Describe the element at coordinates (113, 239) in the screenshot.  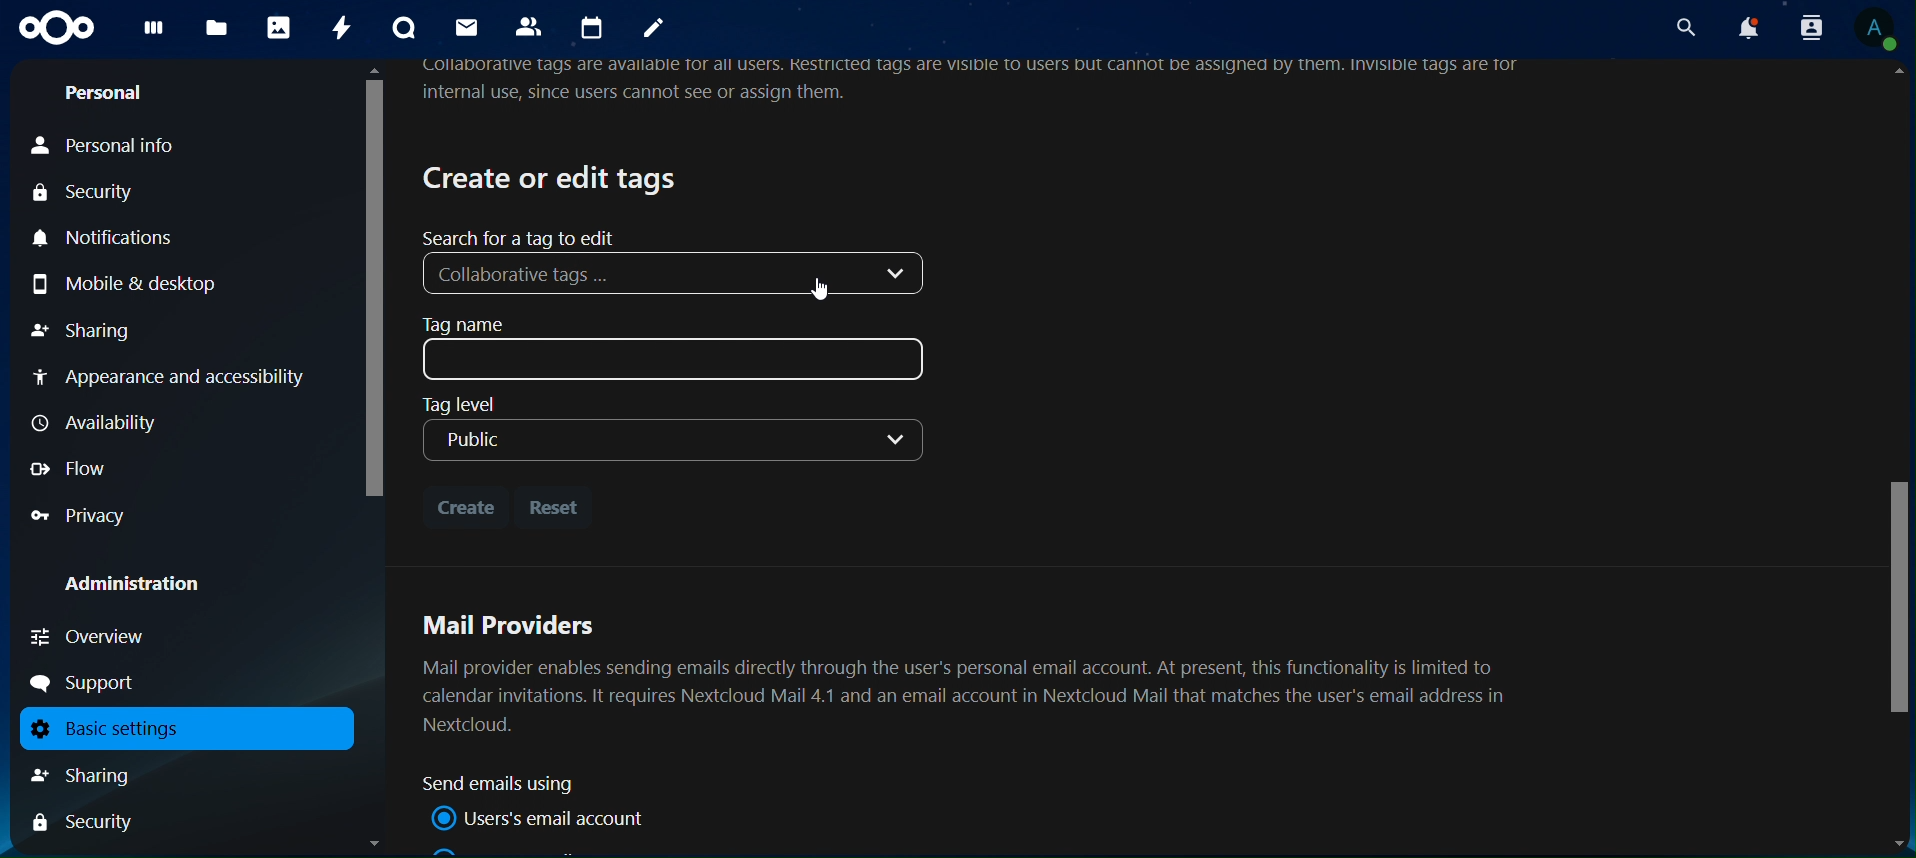
I see `notifications` at that location.